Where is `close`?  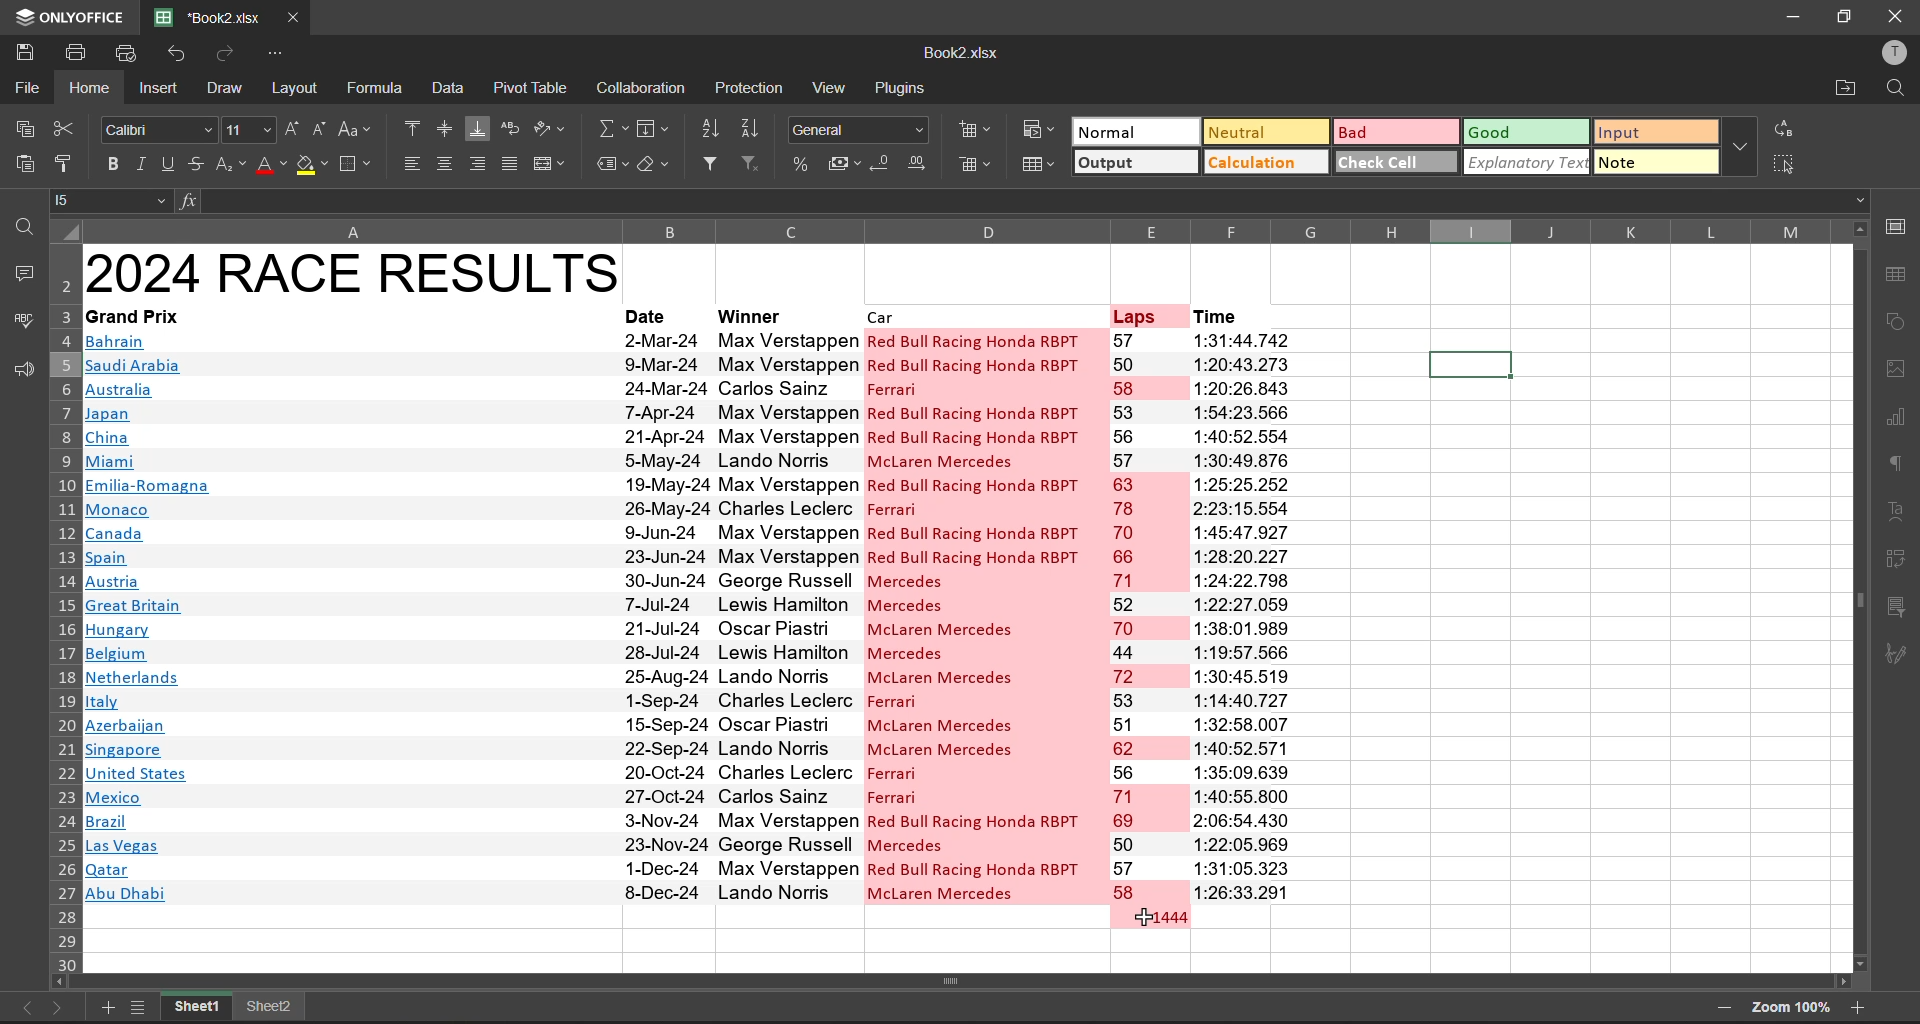
close is located at coordinates (1897, 15).